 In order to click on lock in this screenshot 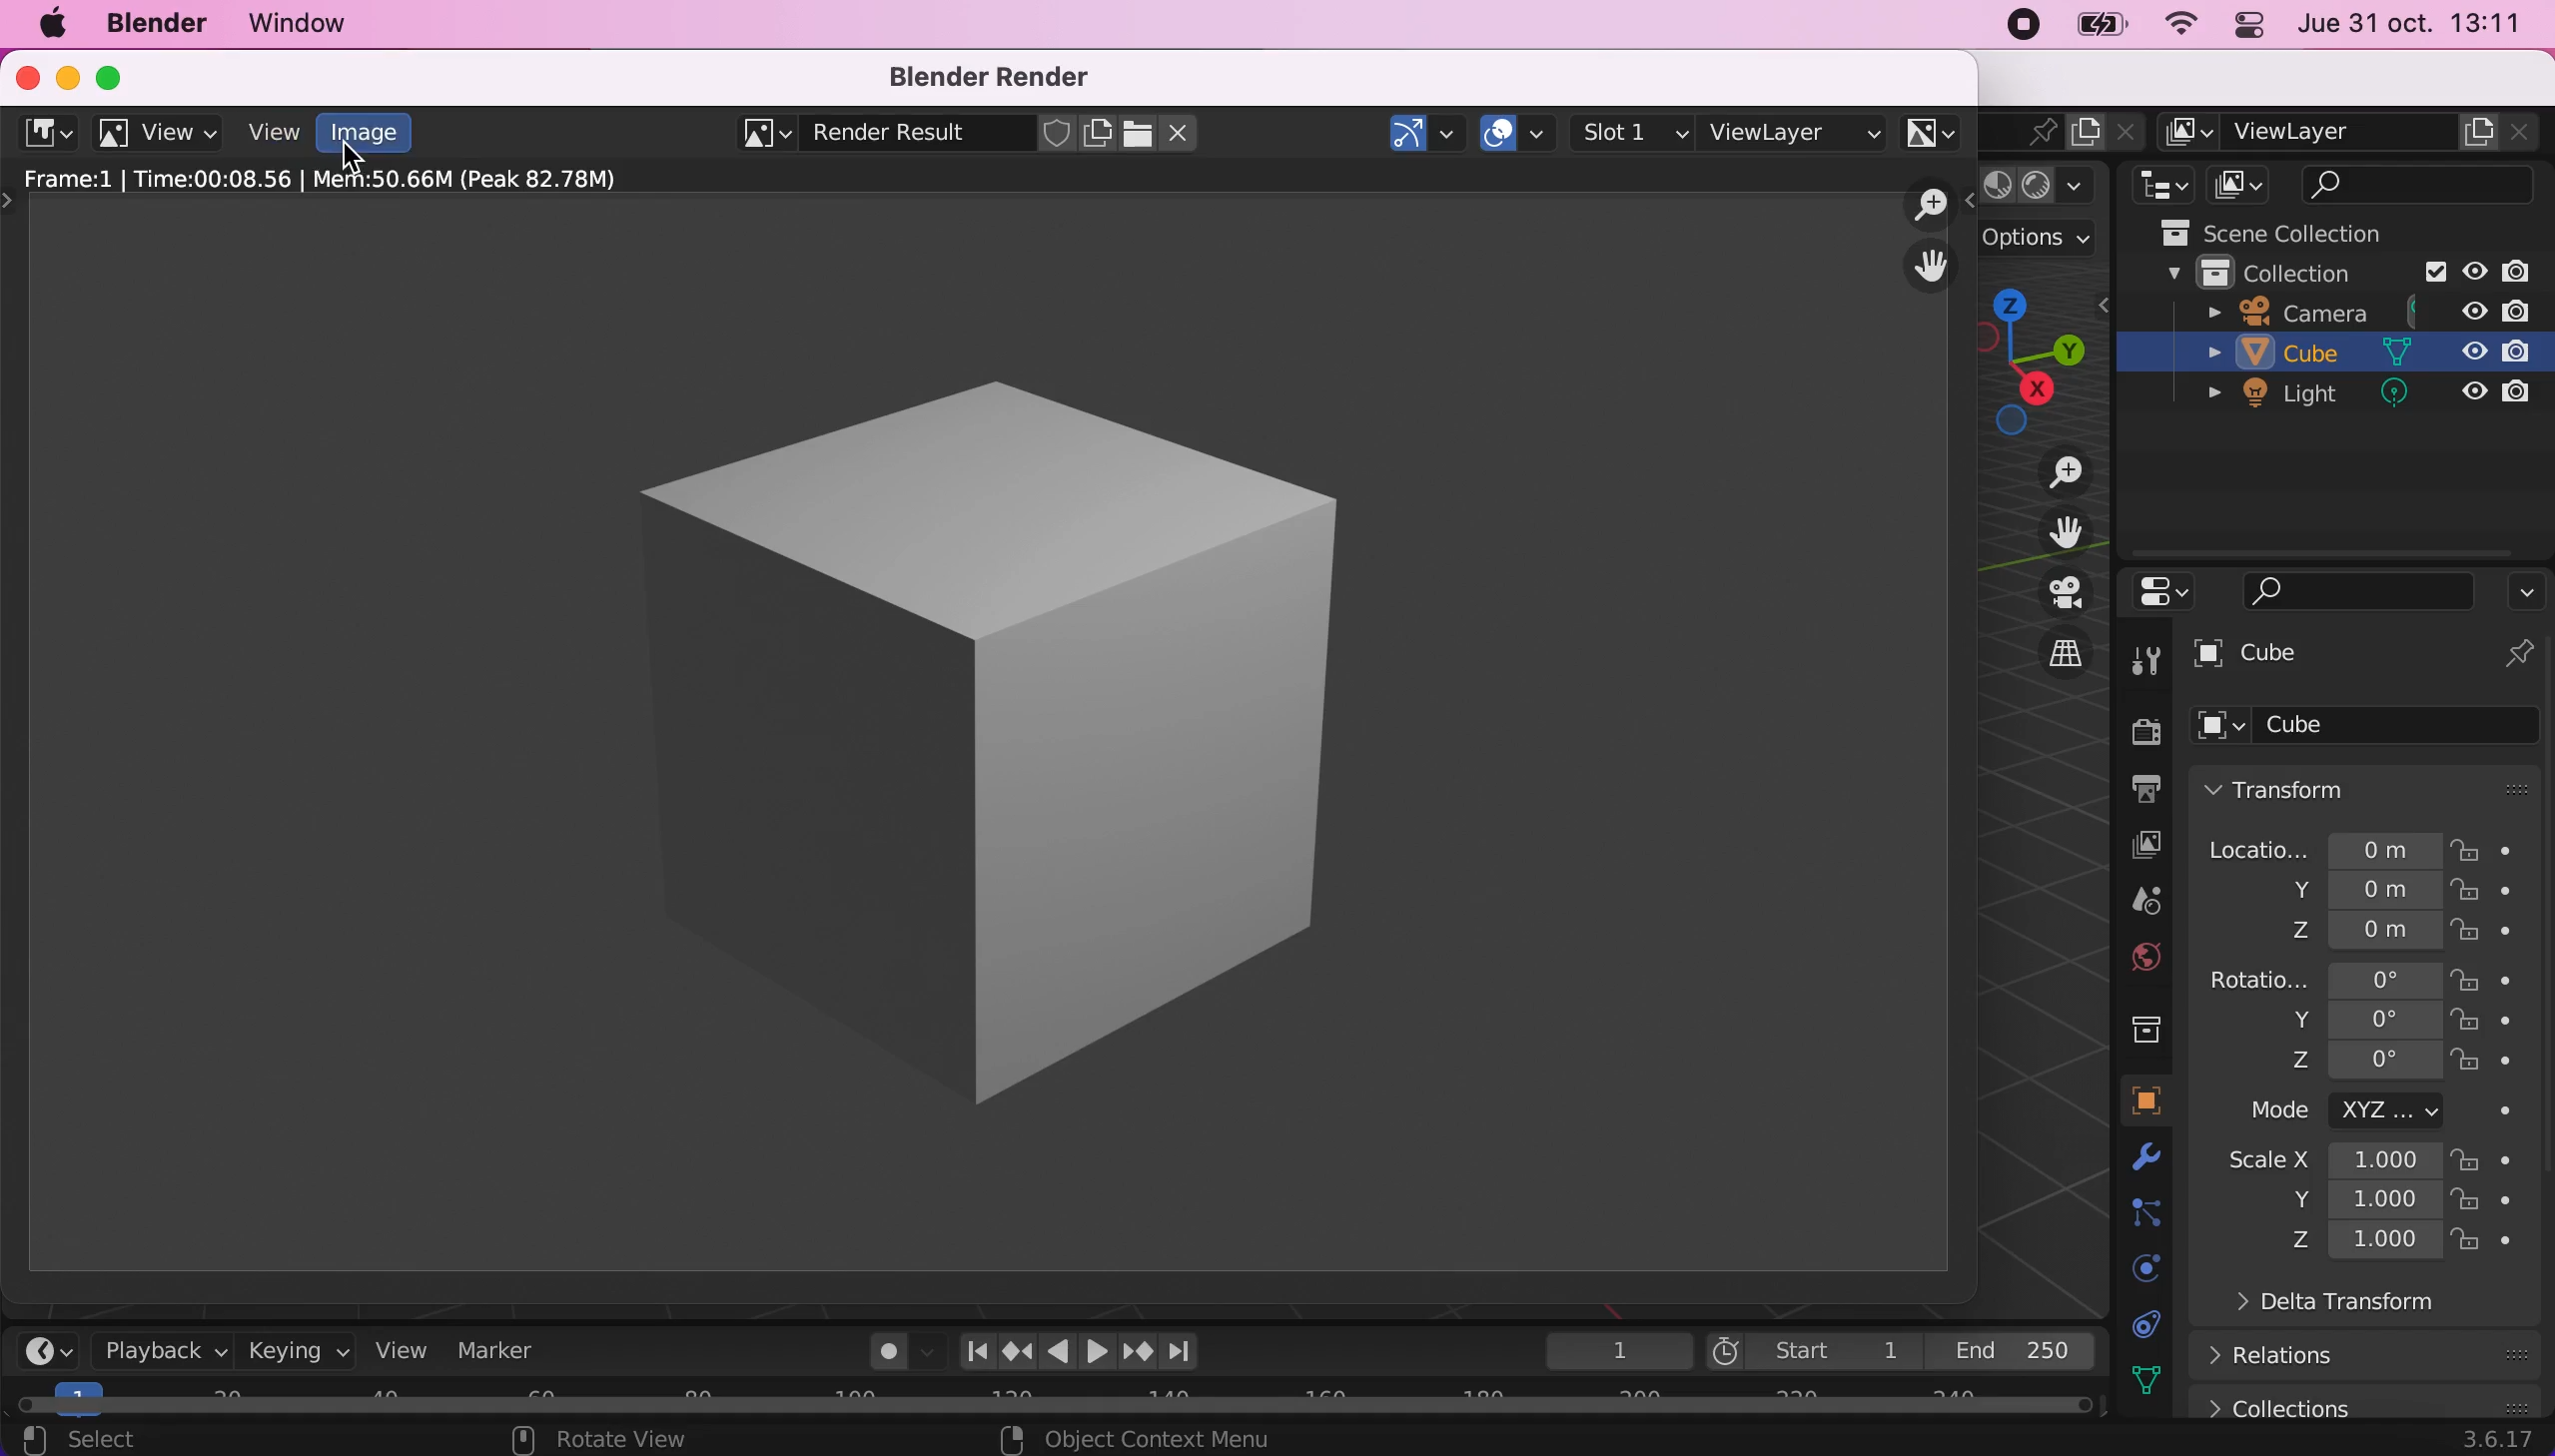, I will do `click(2487, 896)`.